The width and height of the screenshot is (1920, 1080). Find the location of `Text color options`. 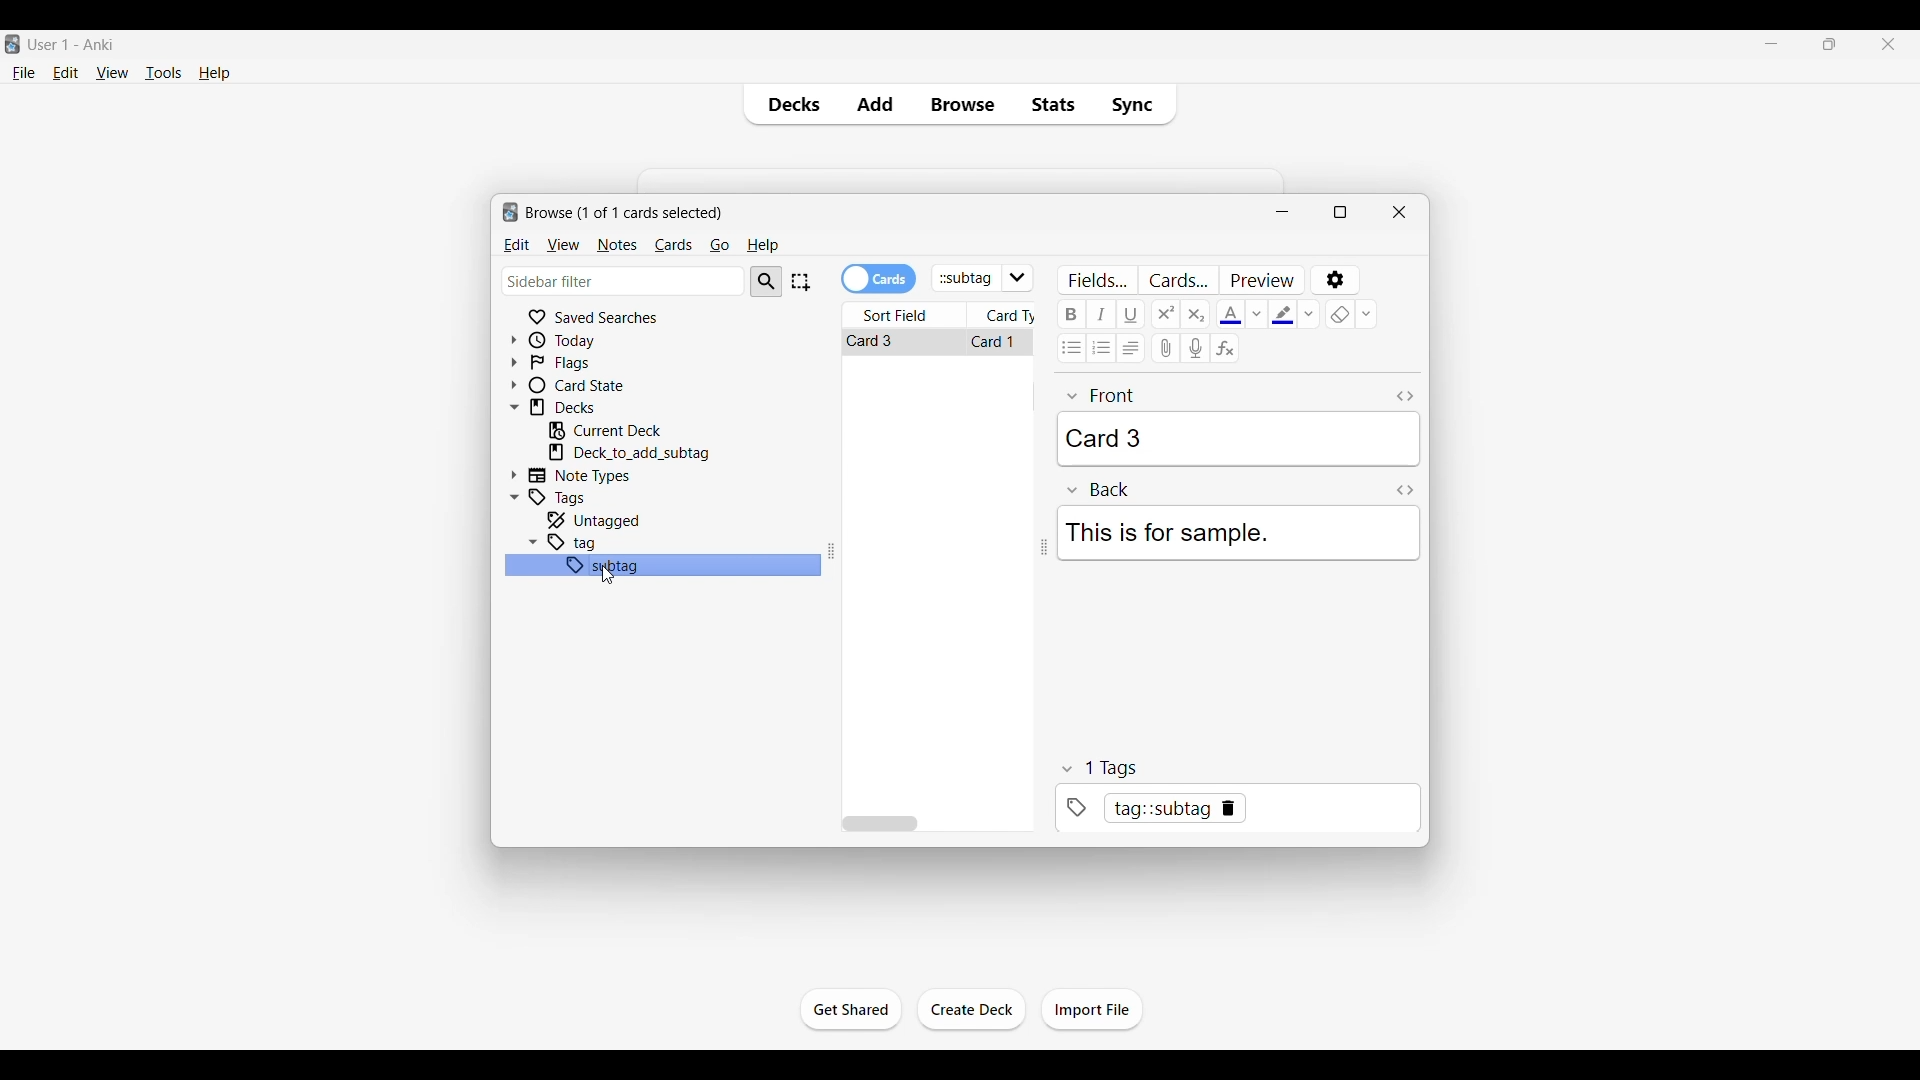

Text color options is located at coordinates (1256, 314).